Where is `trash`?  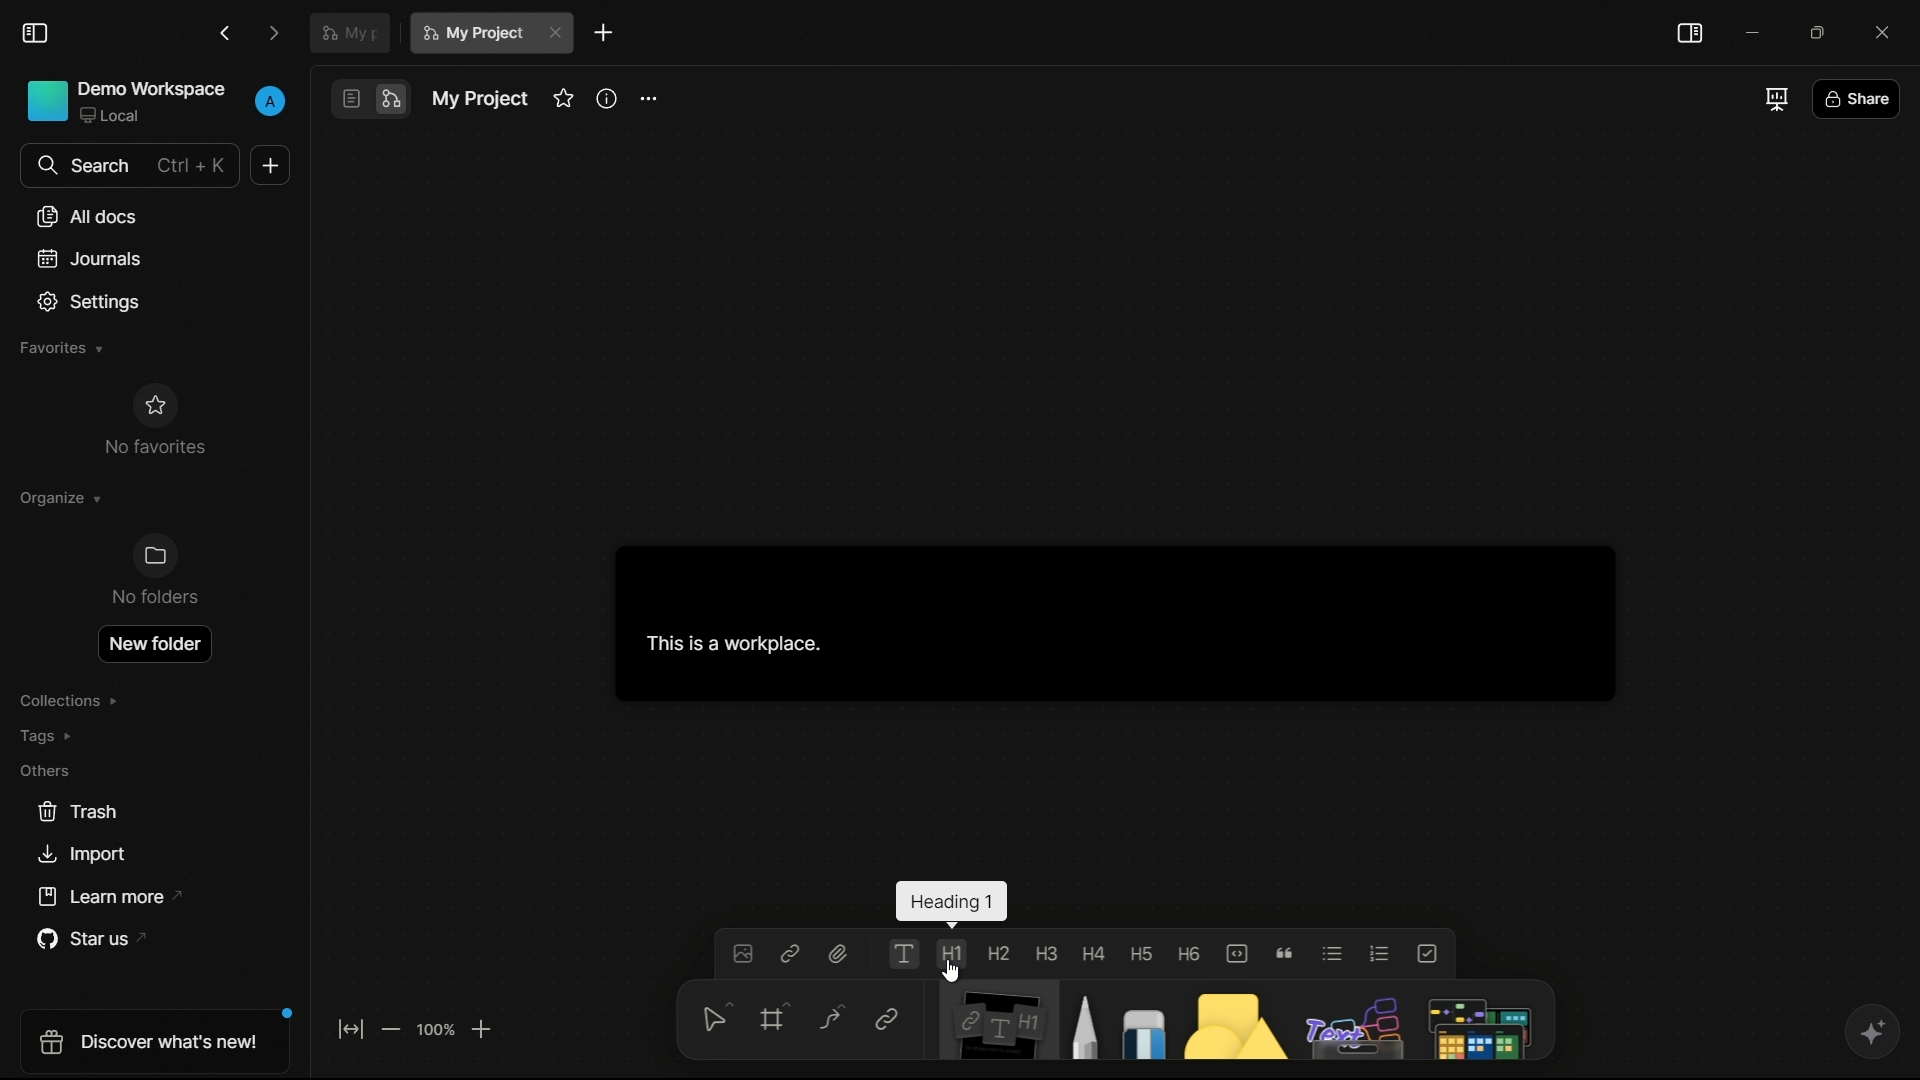
trash is located at coordinates (75, 812).